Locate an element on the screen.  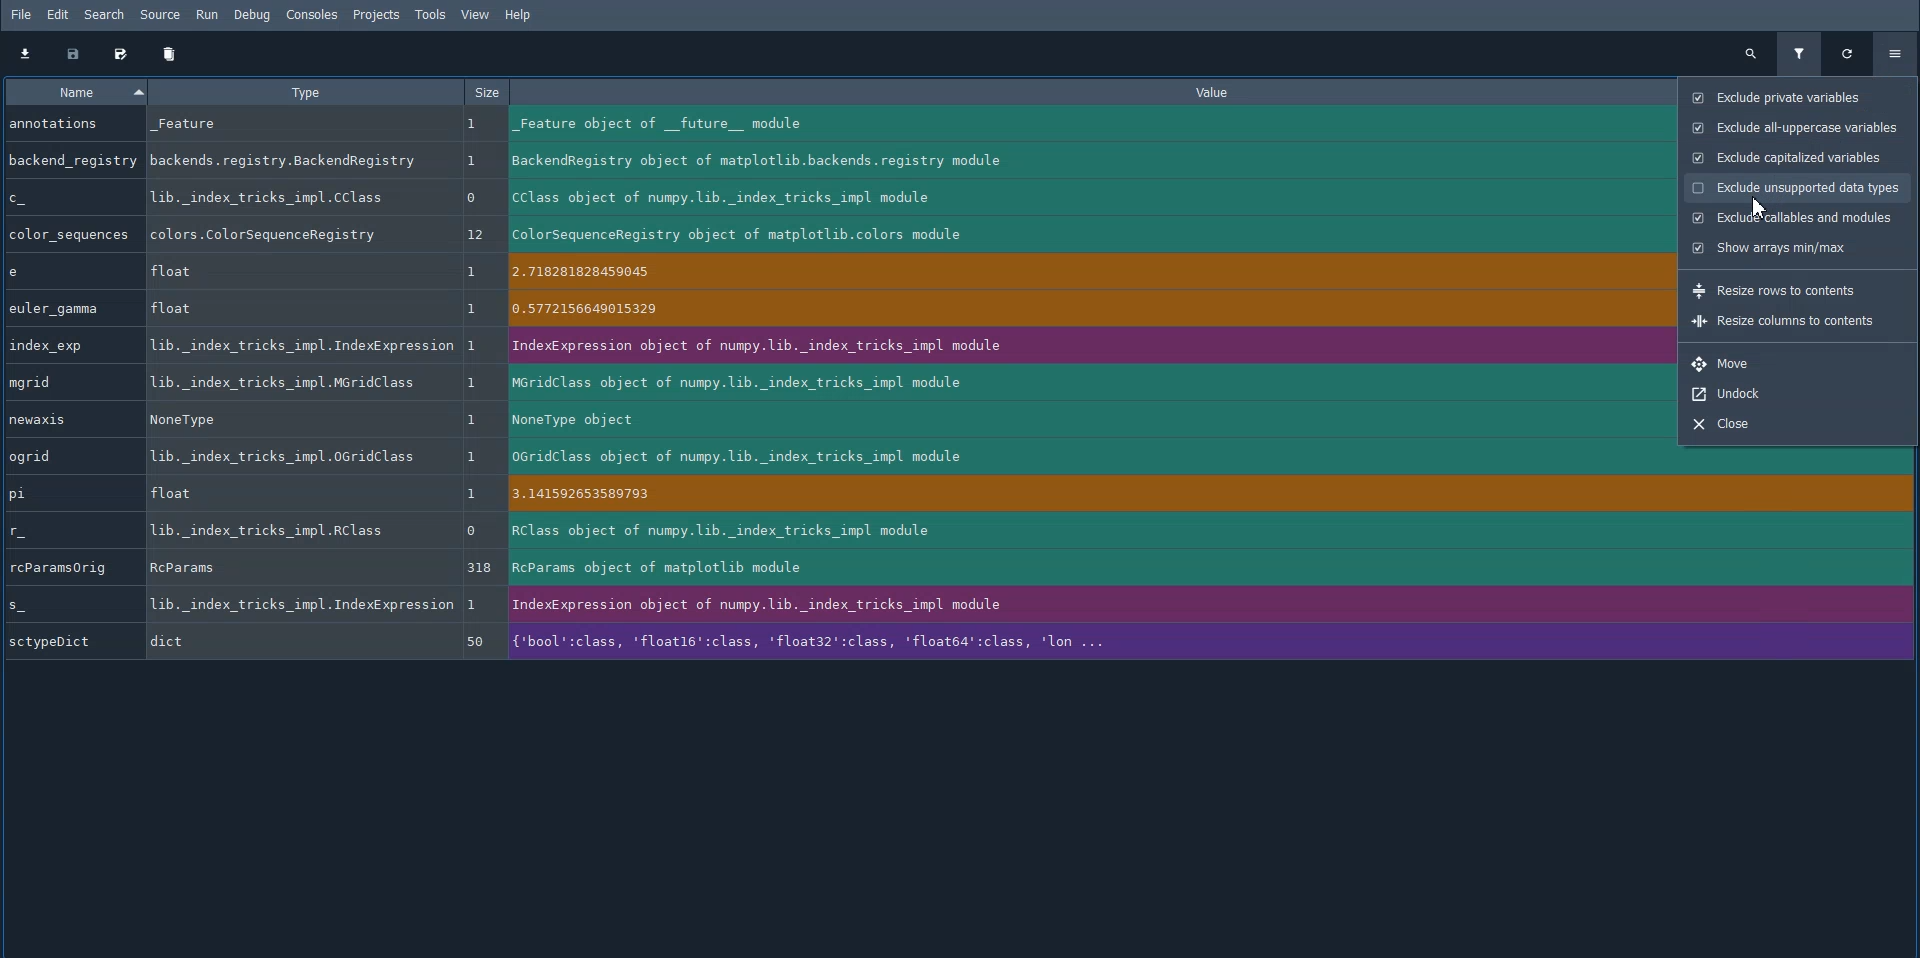
File is located at coordinates (21, 14).